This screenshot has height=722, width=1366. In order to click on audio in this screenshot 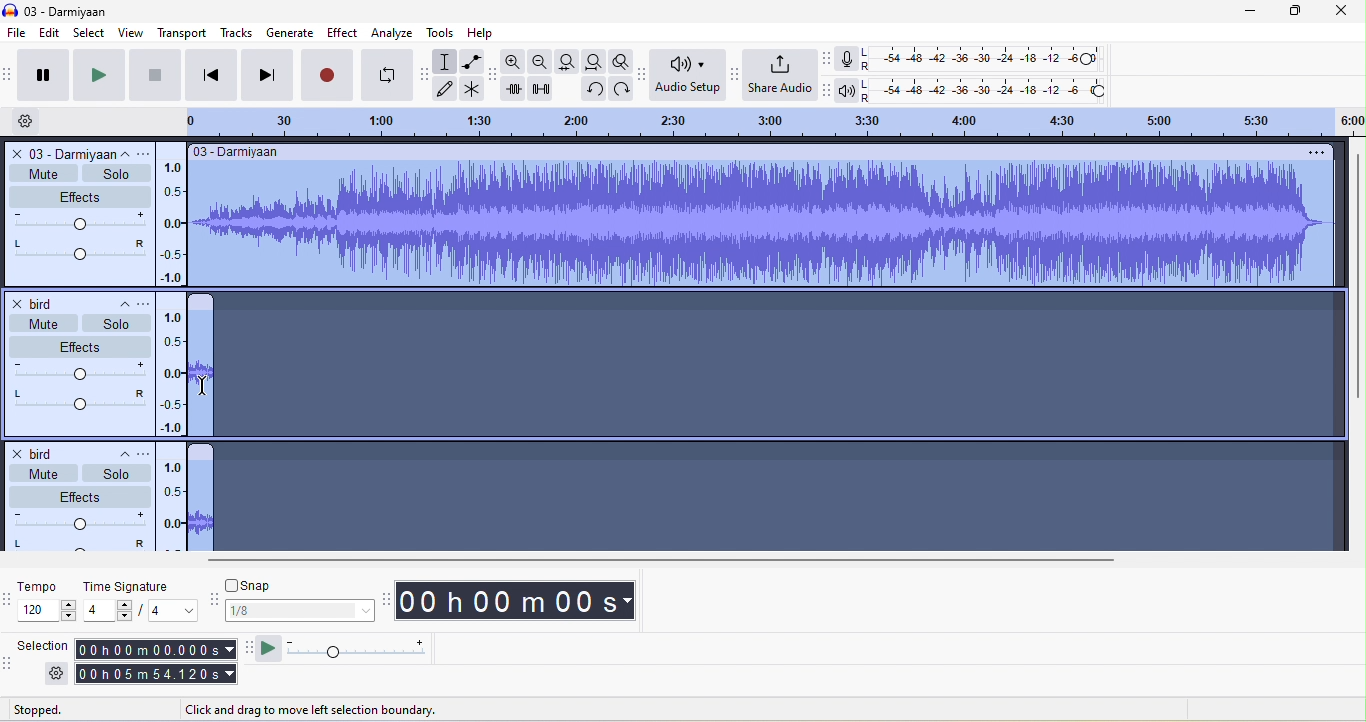, I will do `click(201, 373)`.